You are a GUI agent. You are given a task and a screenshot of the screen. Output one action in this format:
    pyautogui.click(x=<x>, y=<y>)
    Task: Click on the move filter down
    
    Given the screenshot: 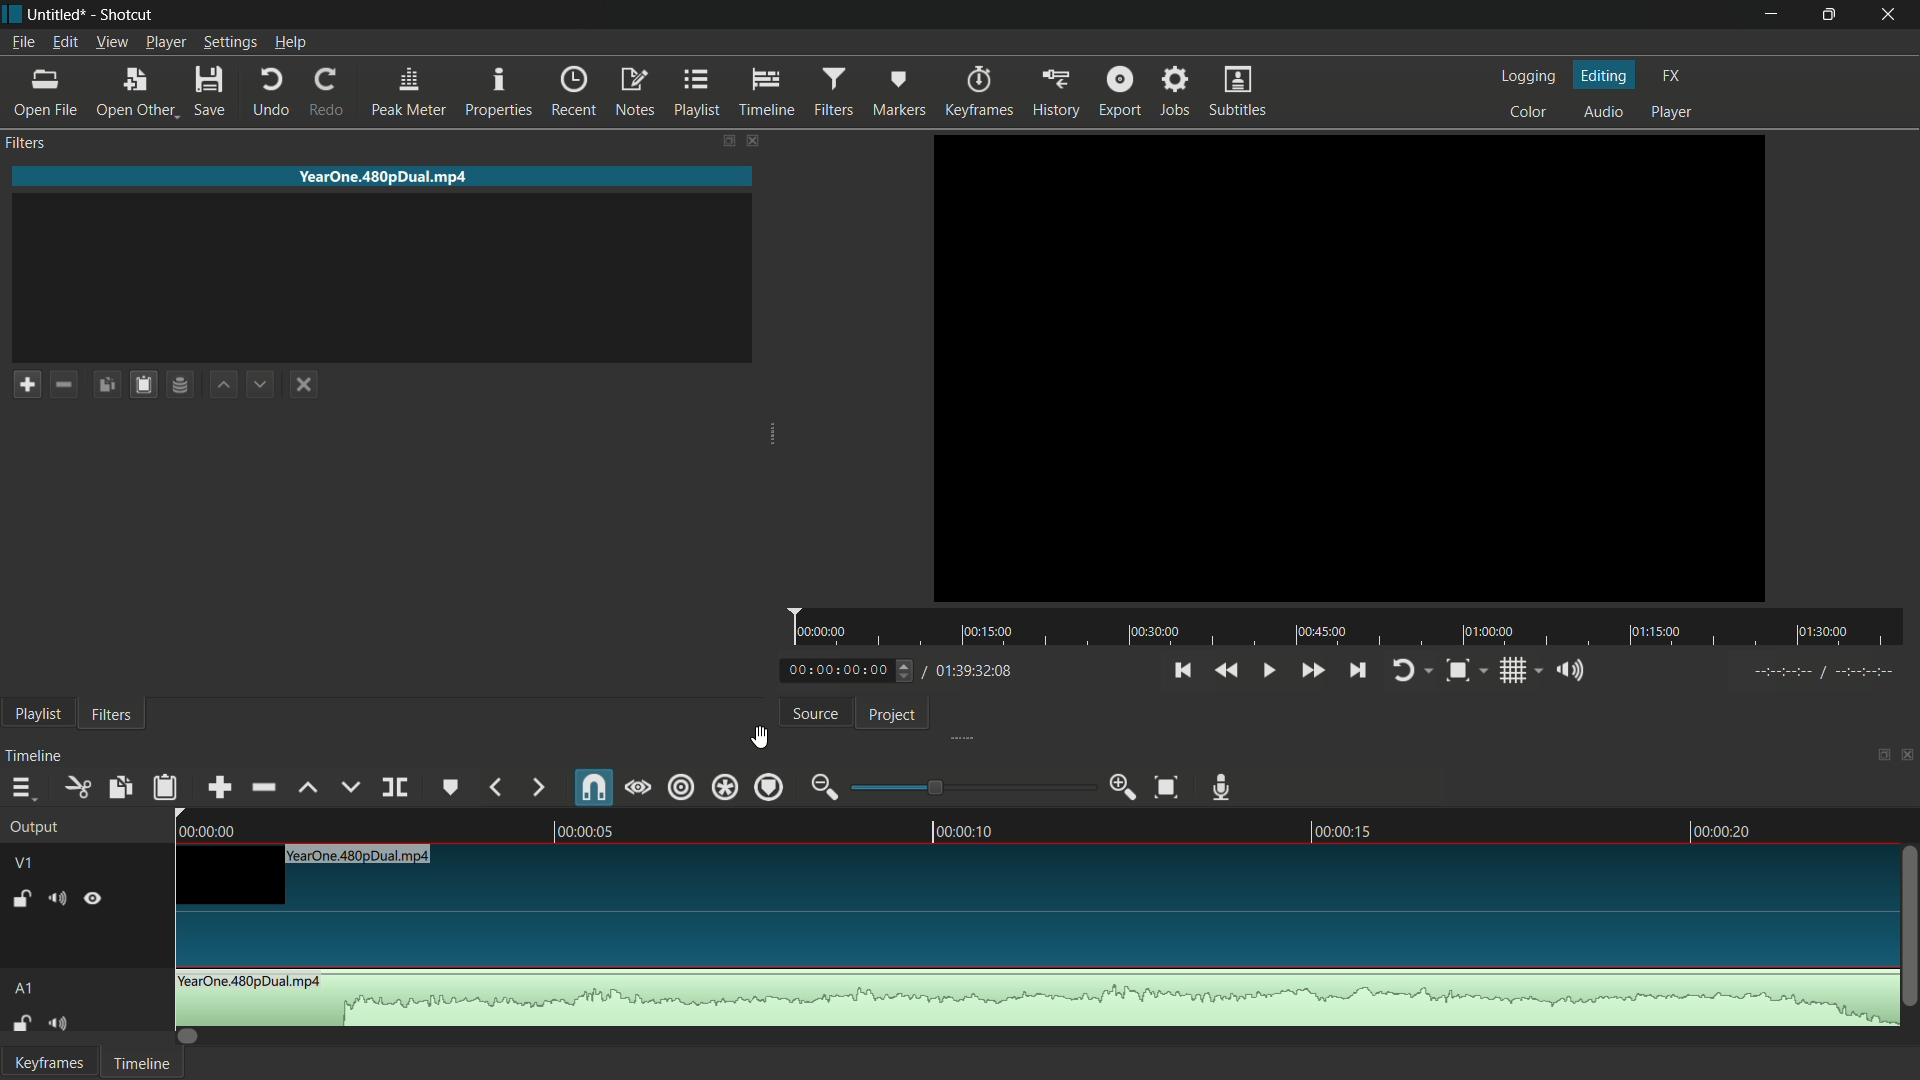 What is the action you would take?
    pyautogui.click(x=262, y=383)
    